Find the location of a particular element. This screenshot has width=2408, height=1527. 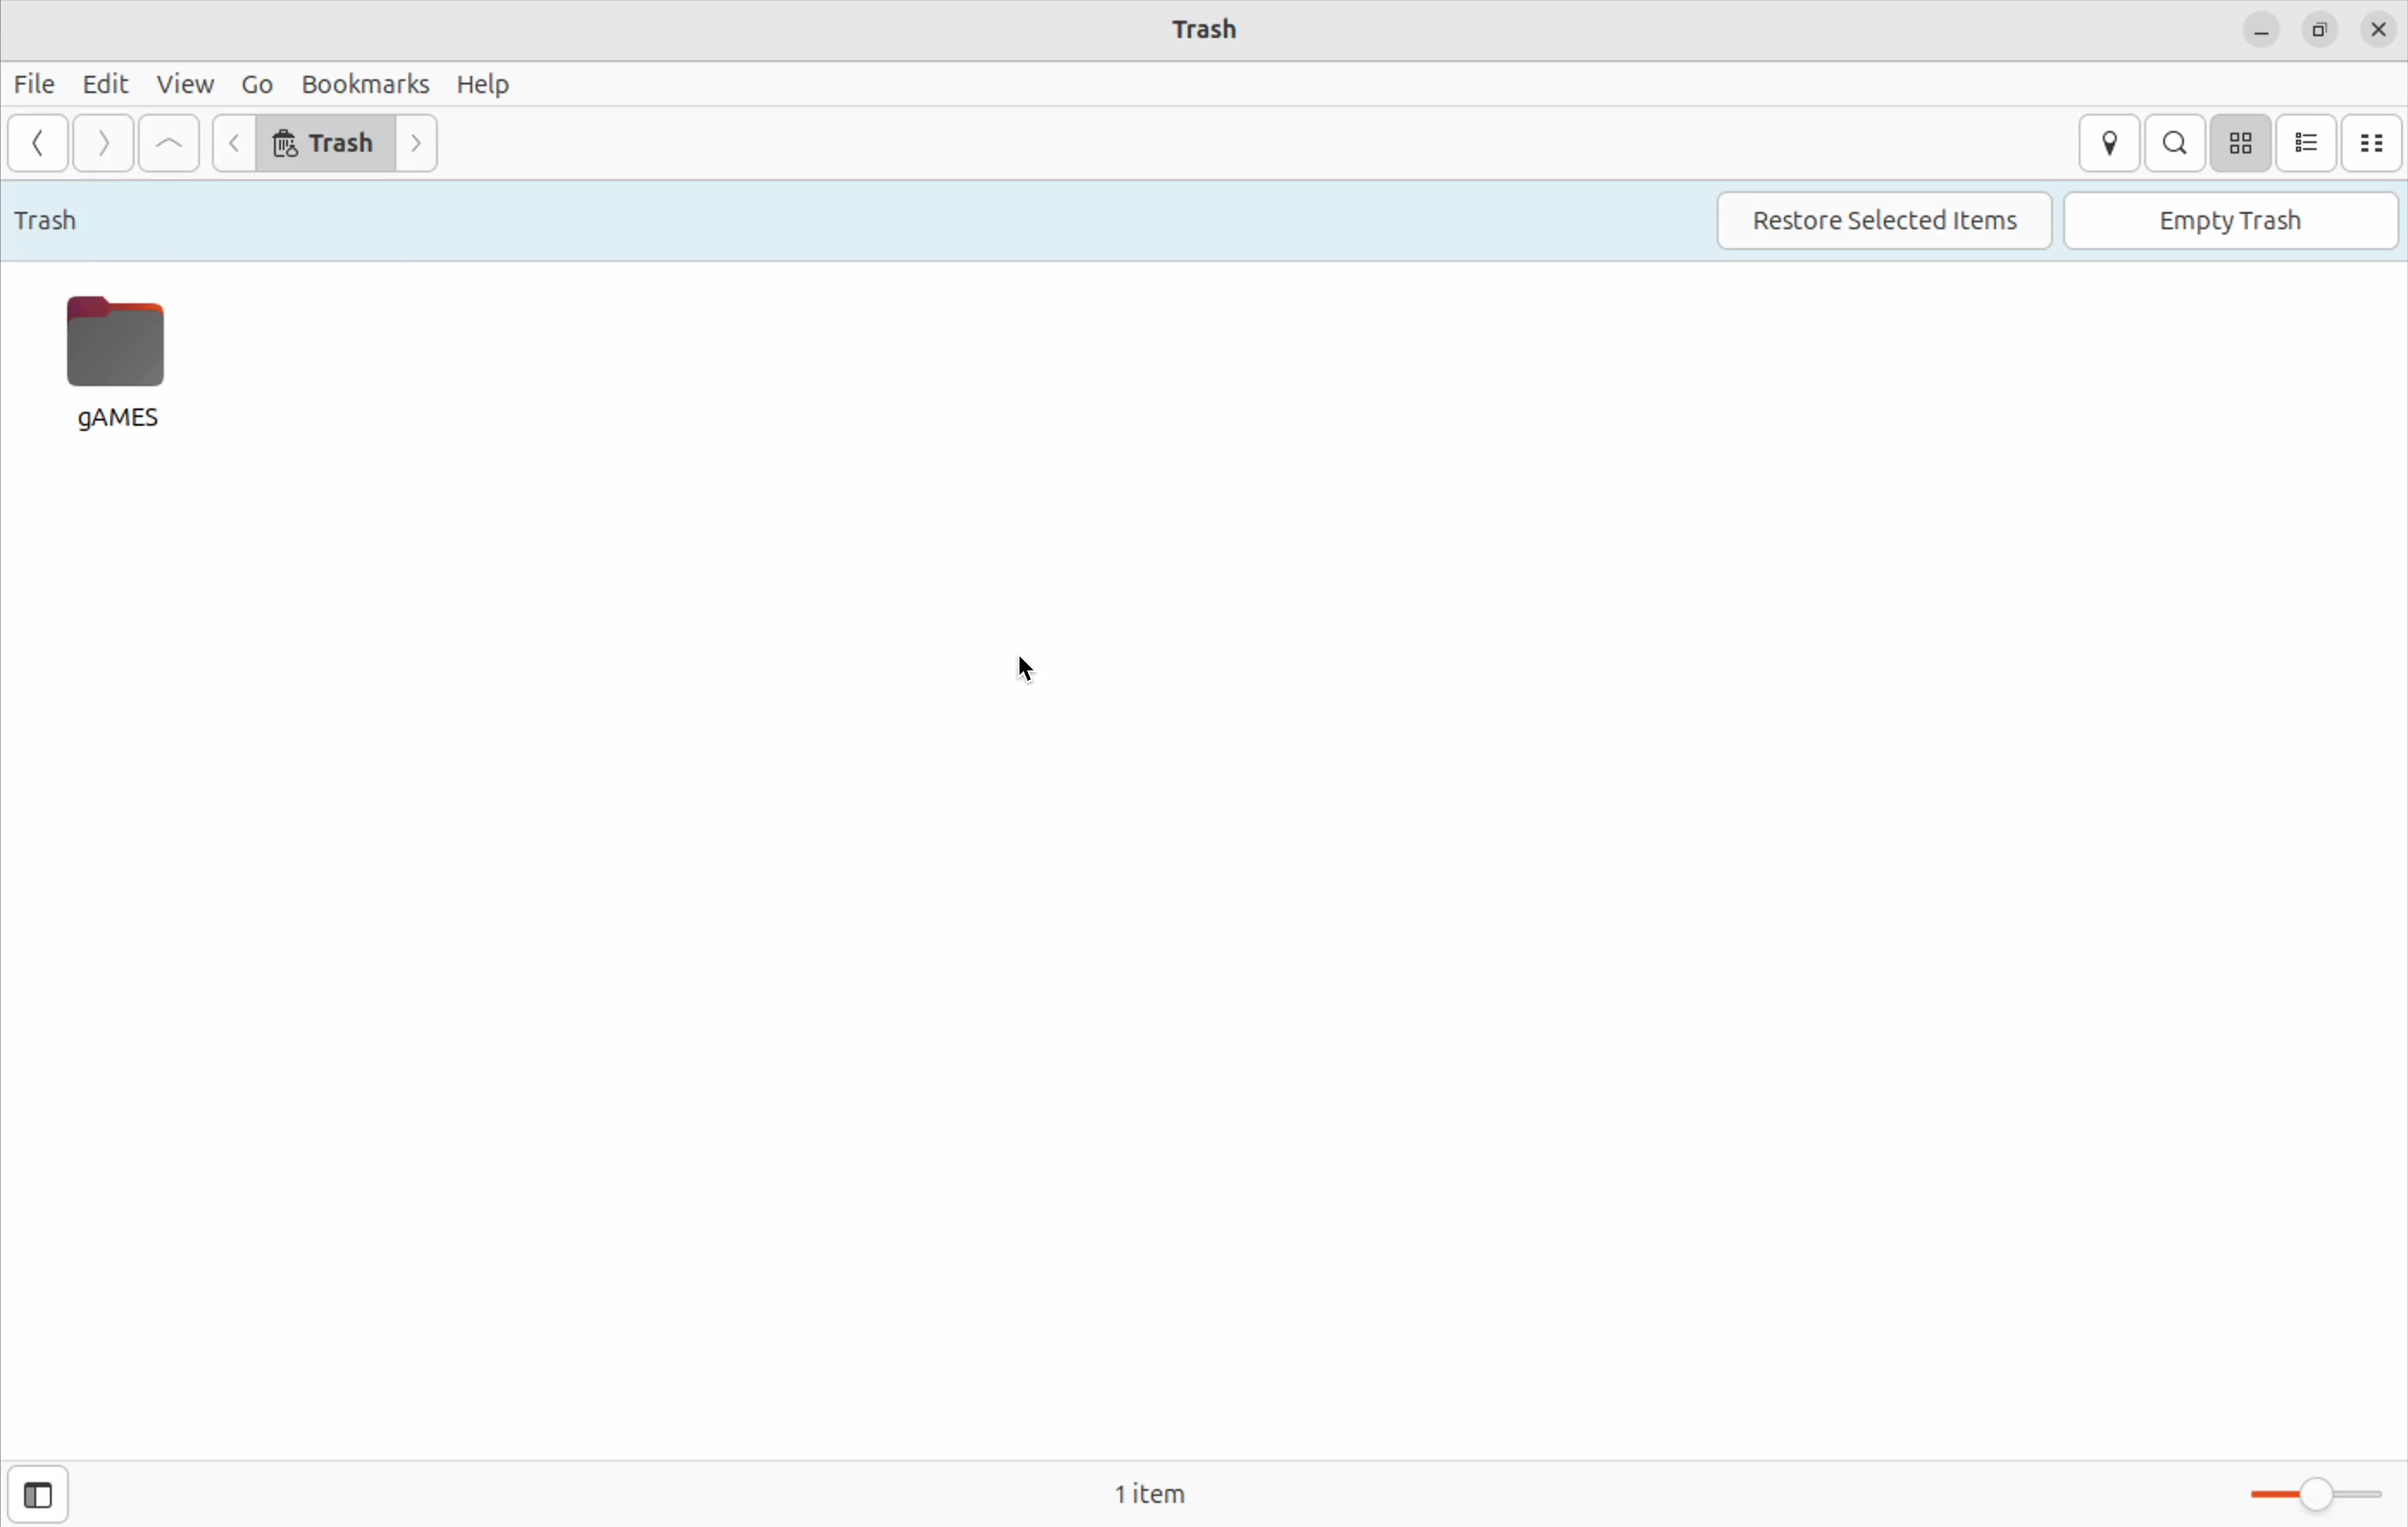

Go to firstfile is located at coordinates (172, 143).